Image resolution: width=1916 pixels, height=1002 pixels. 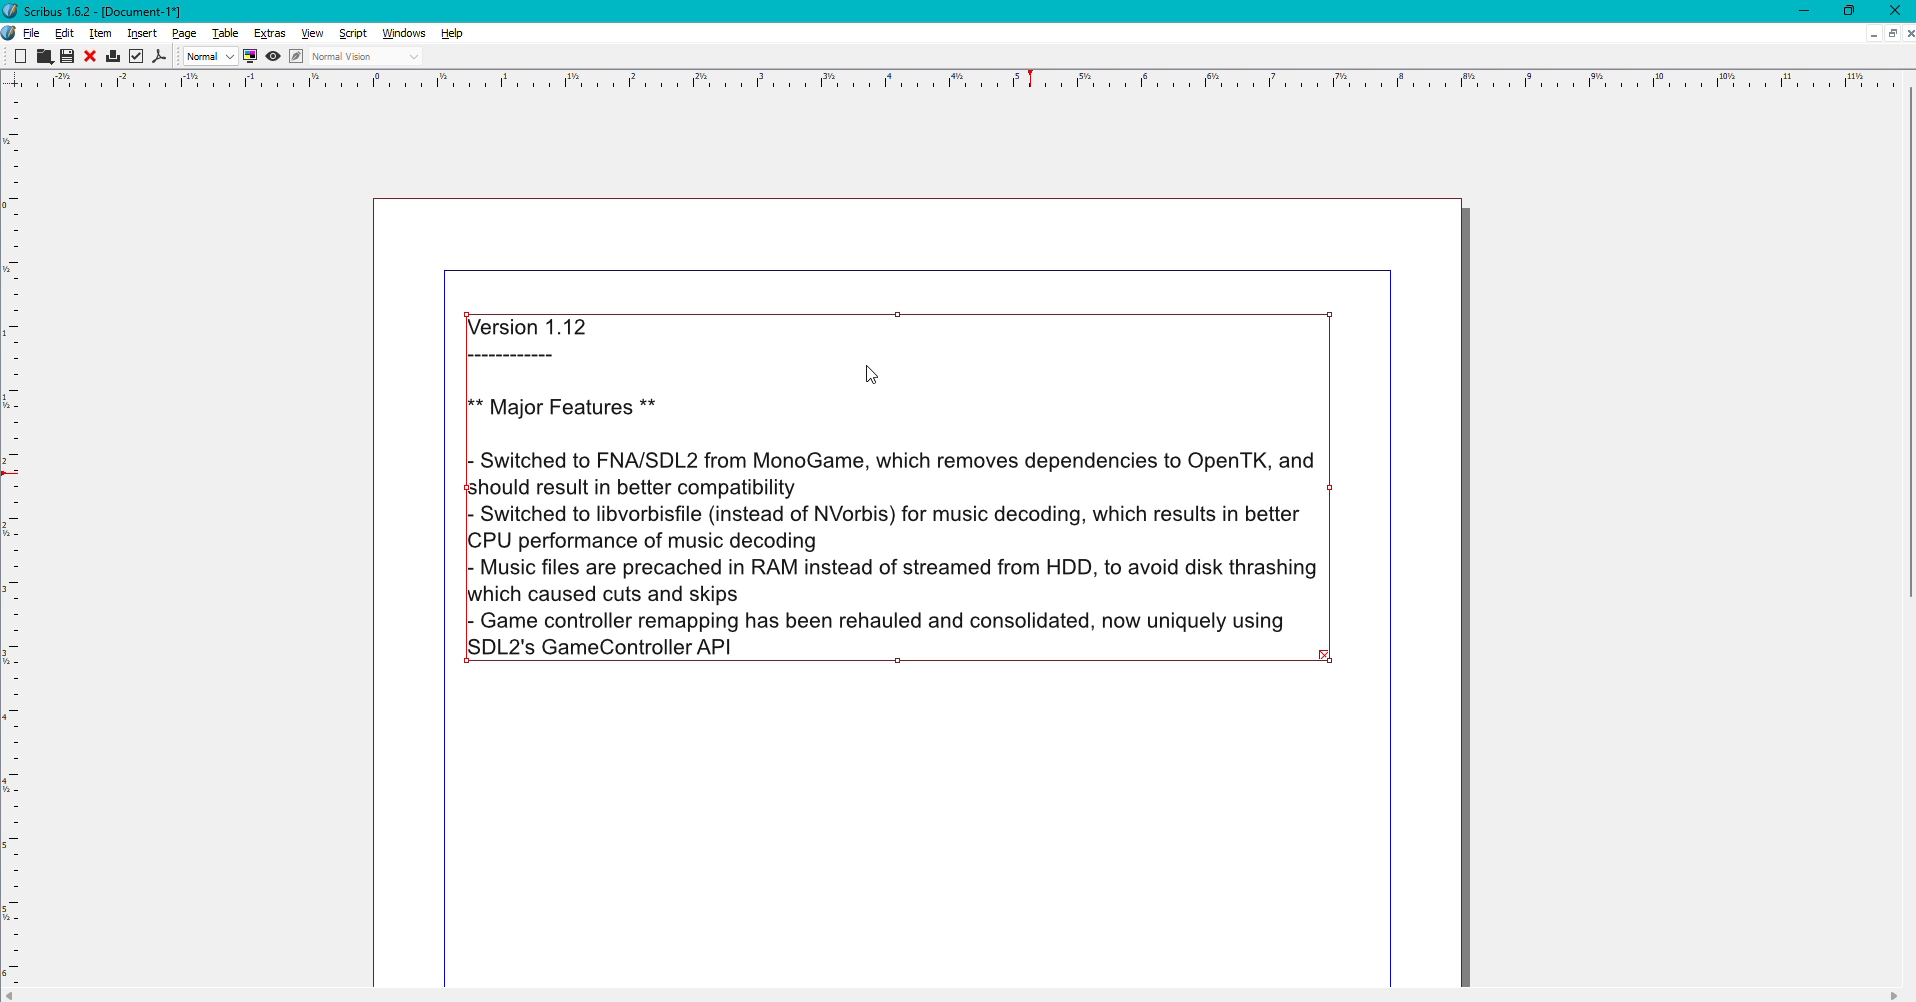 I want to click on Extras, so click(x=269, y=34).